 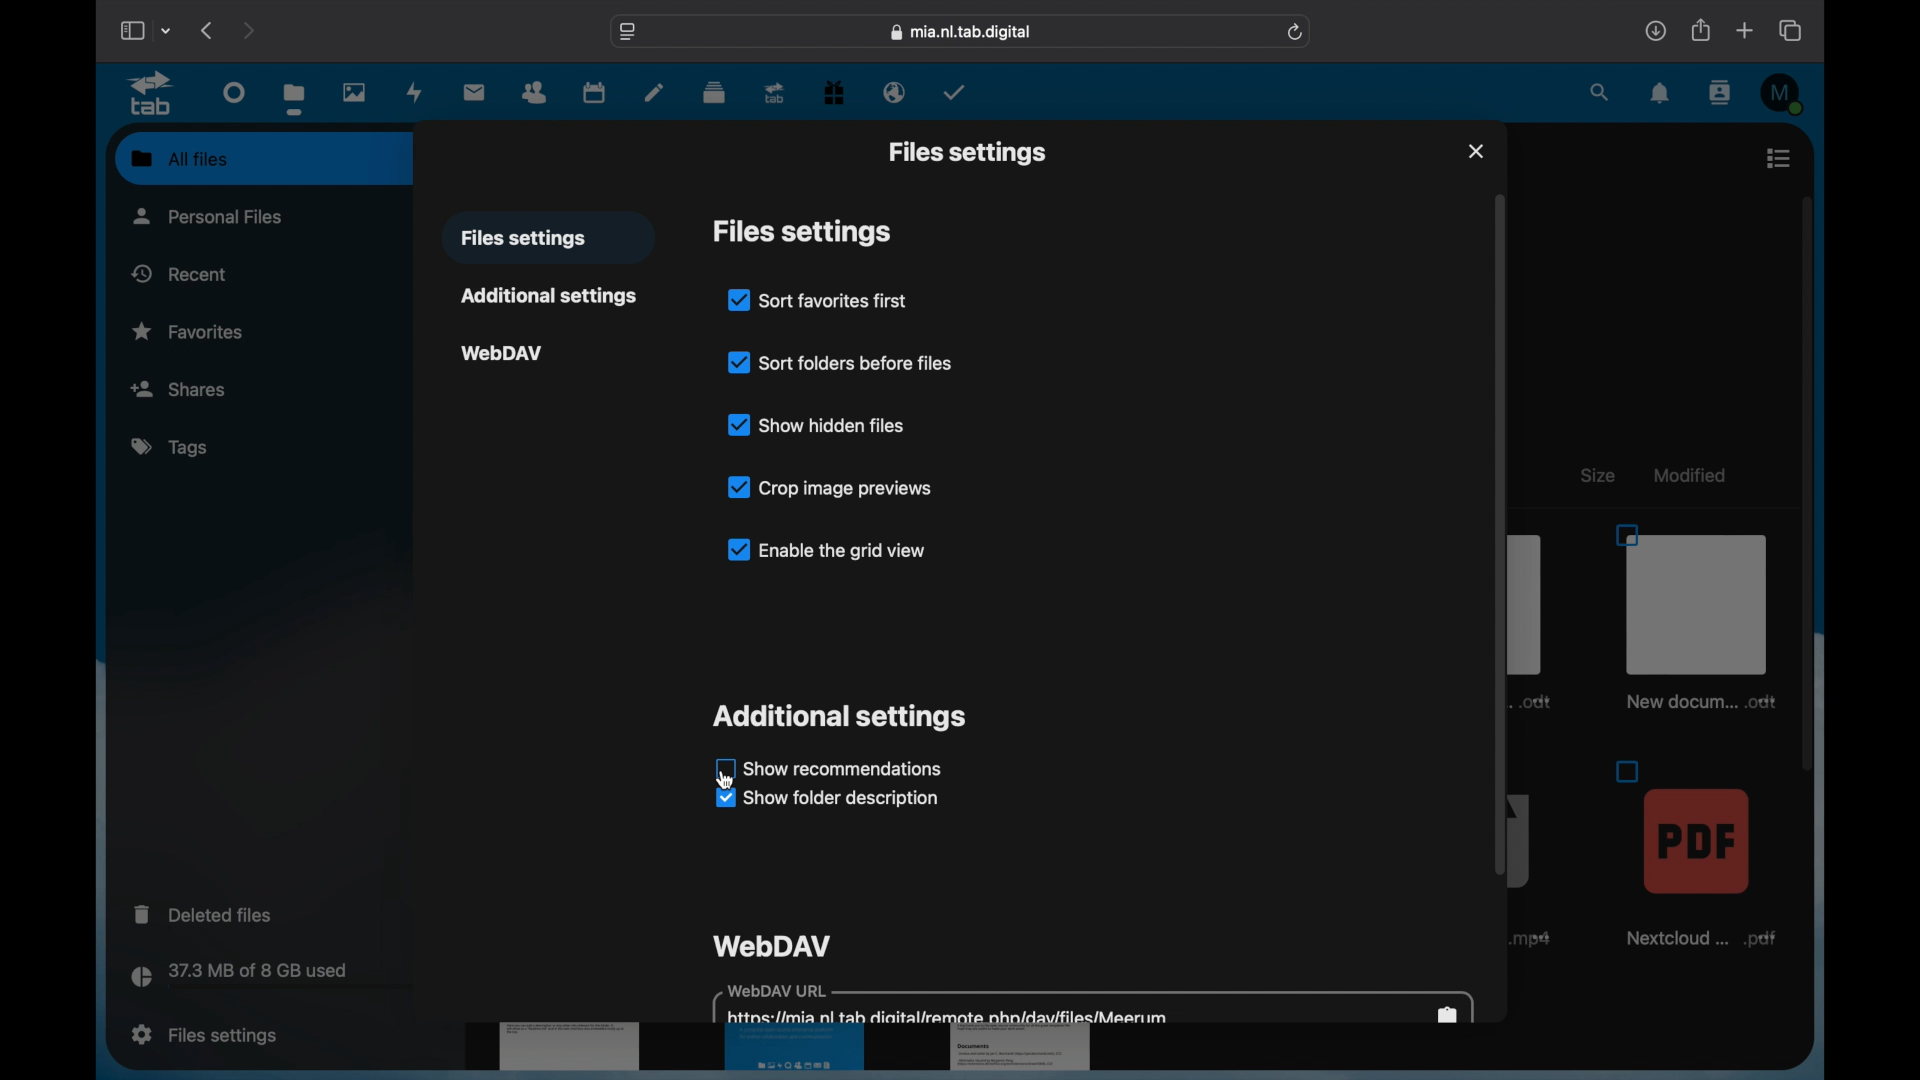 I want to click on web address, so click(x=960, y=32).